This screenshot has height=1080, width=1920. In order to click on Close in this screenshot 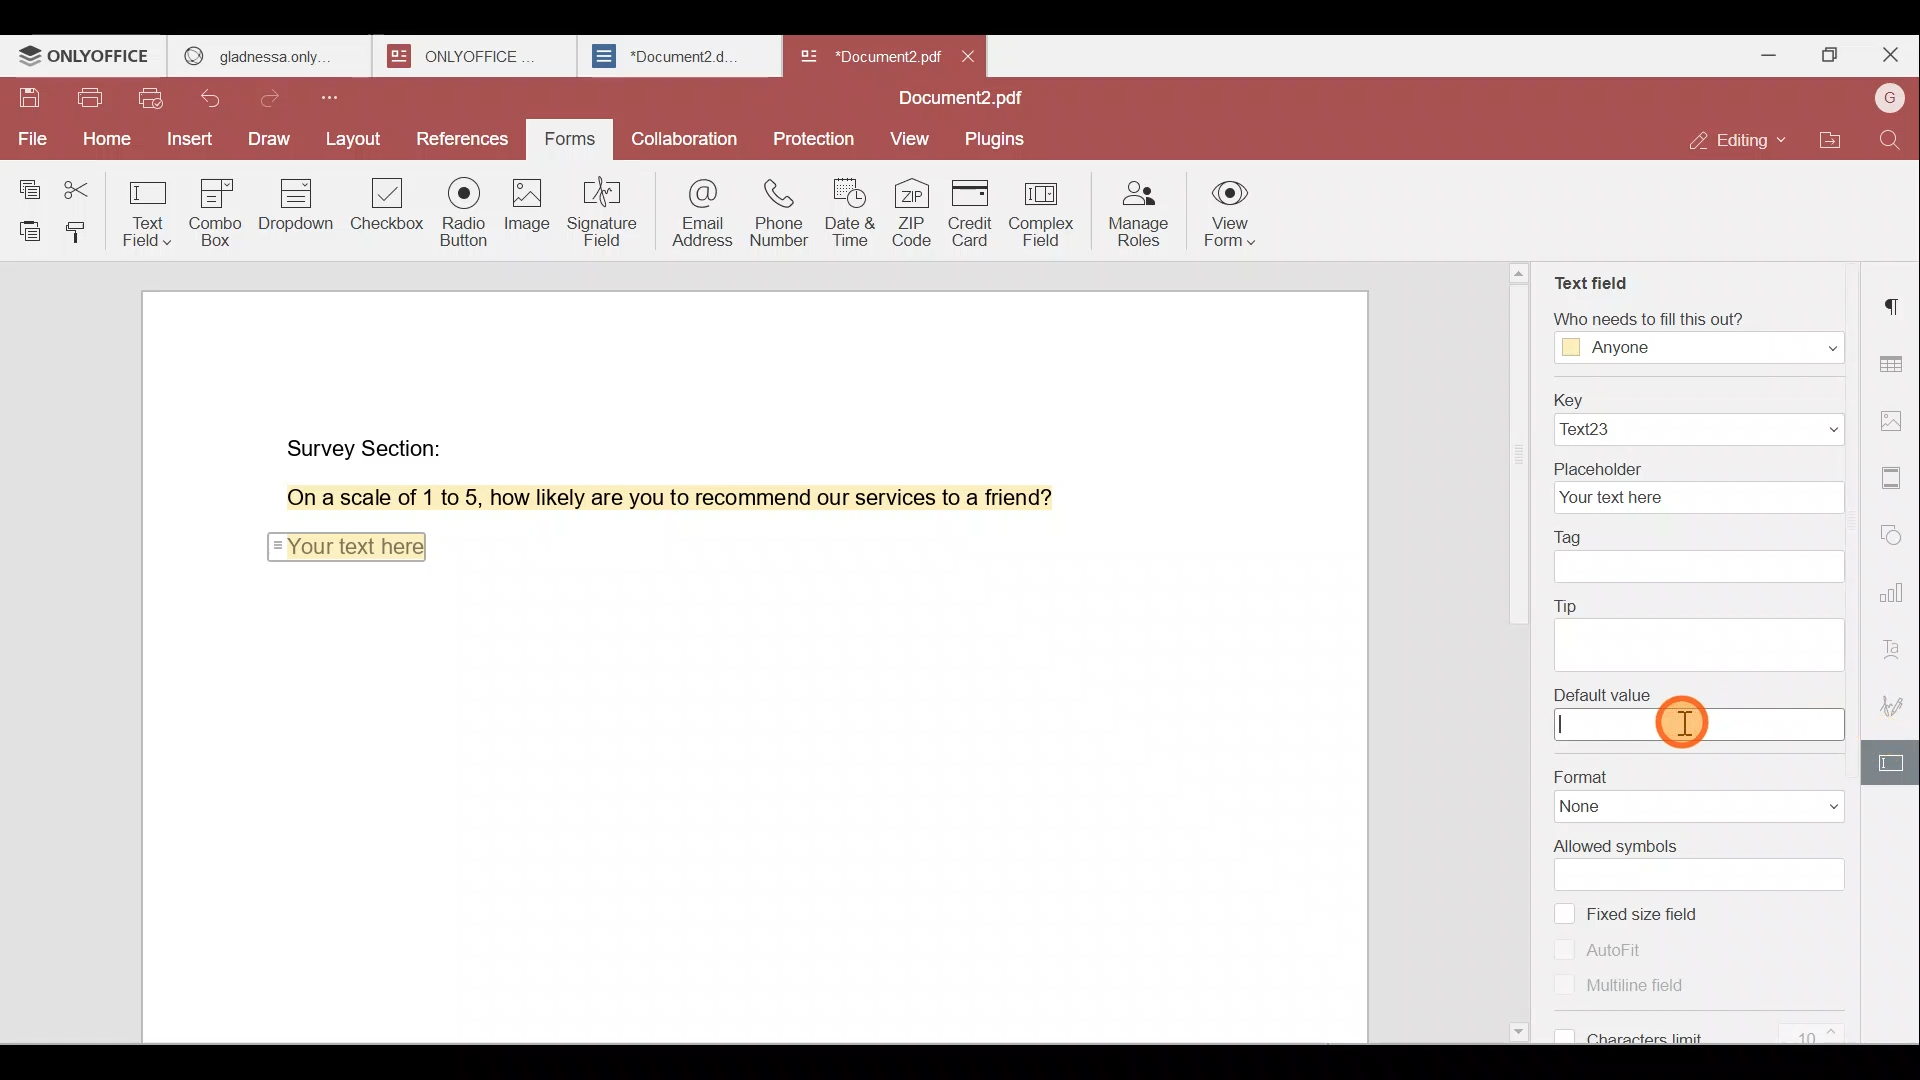, I will do `click(1890, 55)`.